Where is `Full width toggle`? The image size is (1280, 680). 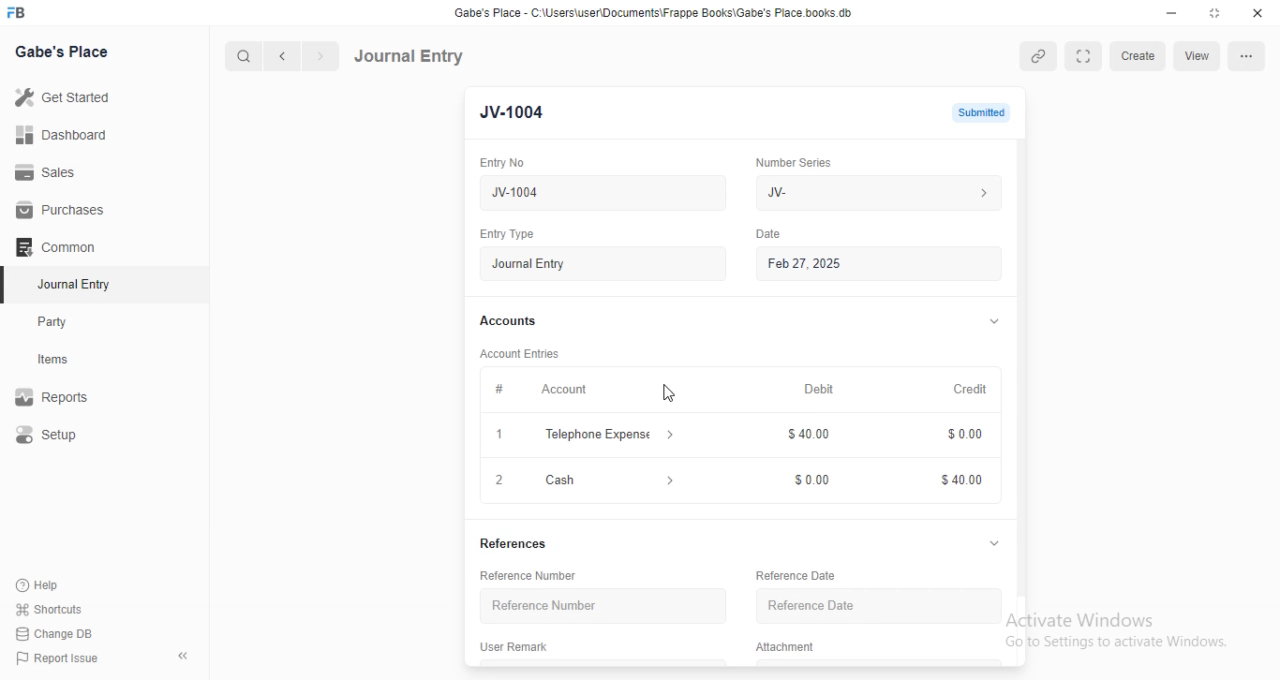 Full width toggle is located at coordinates (1083, 56).